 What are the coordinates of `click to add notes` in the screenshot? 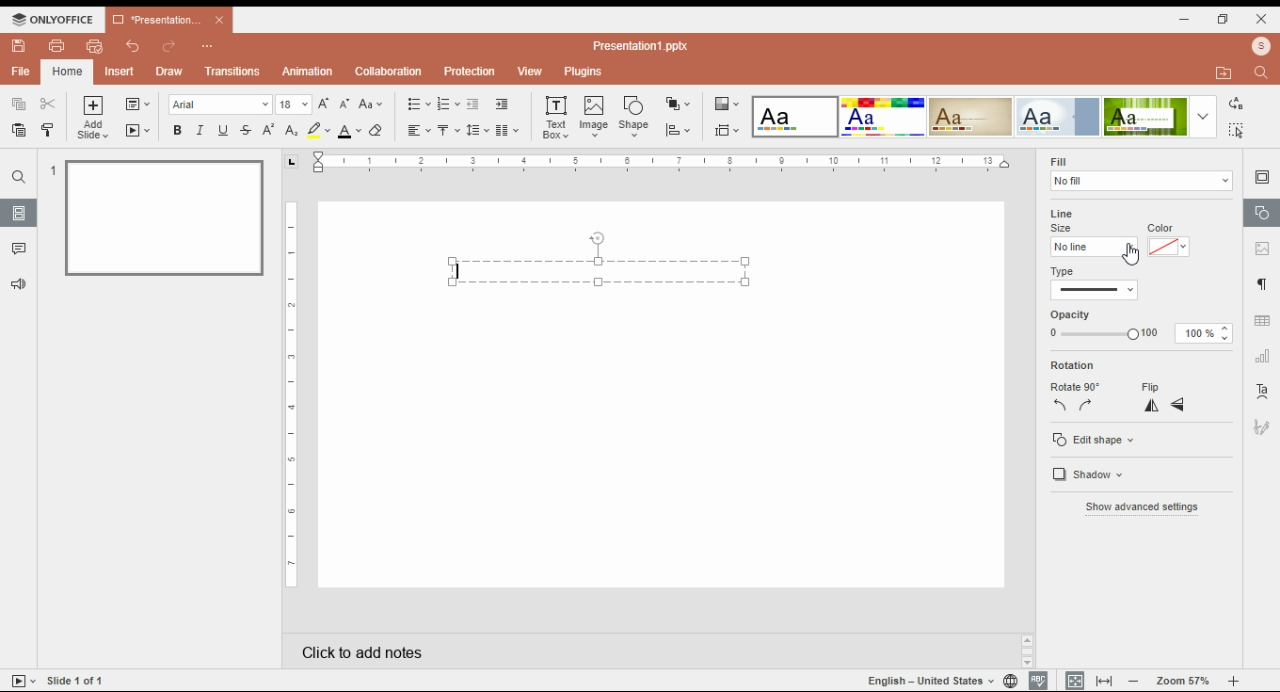 It's located at (512, 649).